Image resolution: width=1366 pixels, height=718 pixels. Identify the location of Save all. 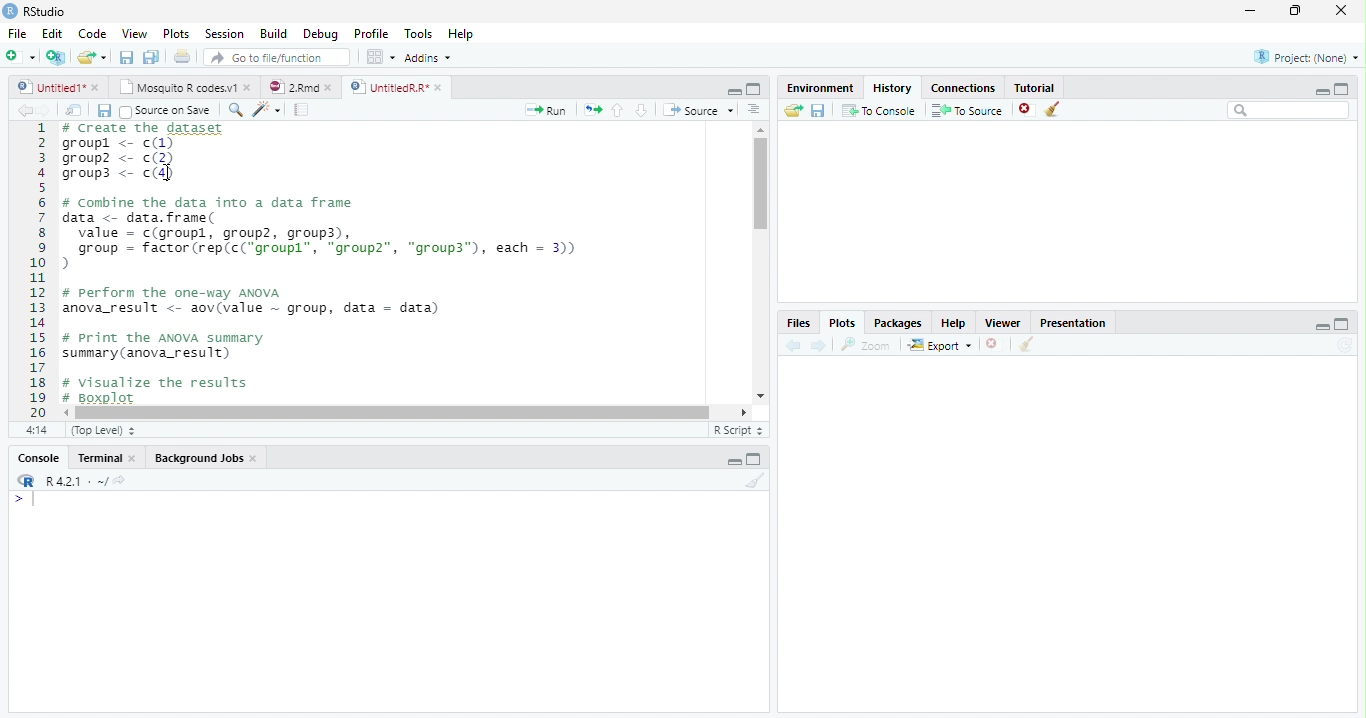
(108, 112).